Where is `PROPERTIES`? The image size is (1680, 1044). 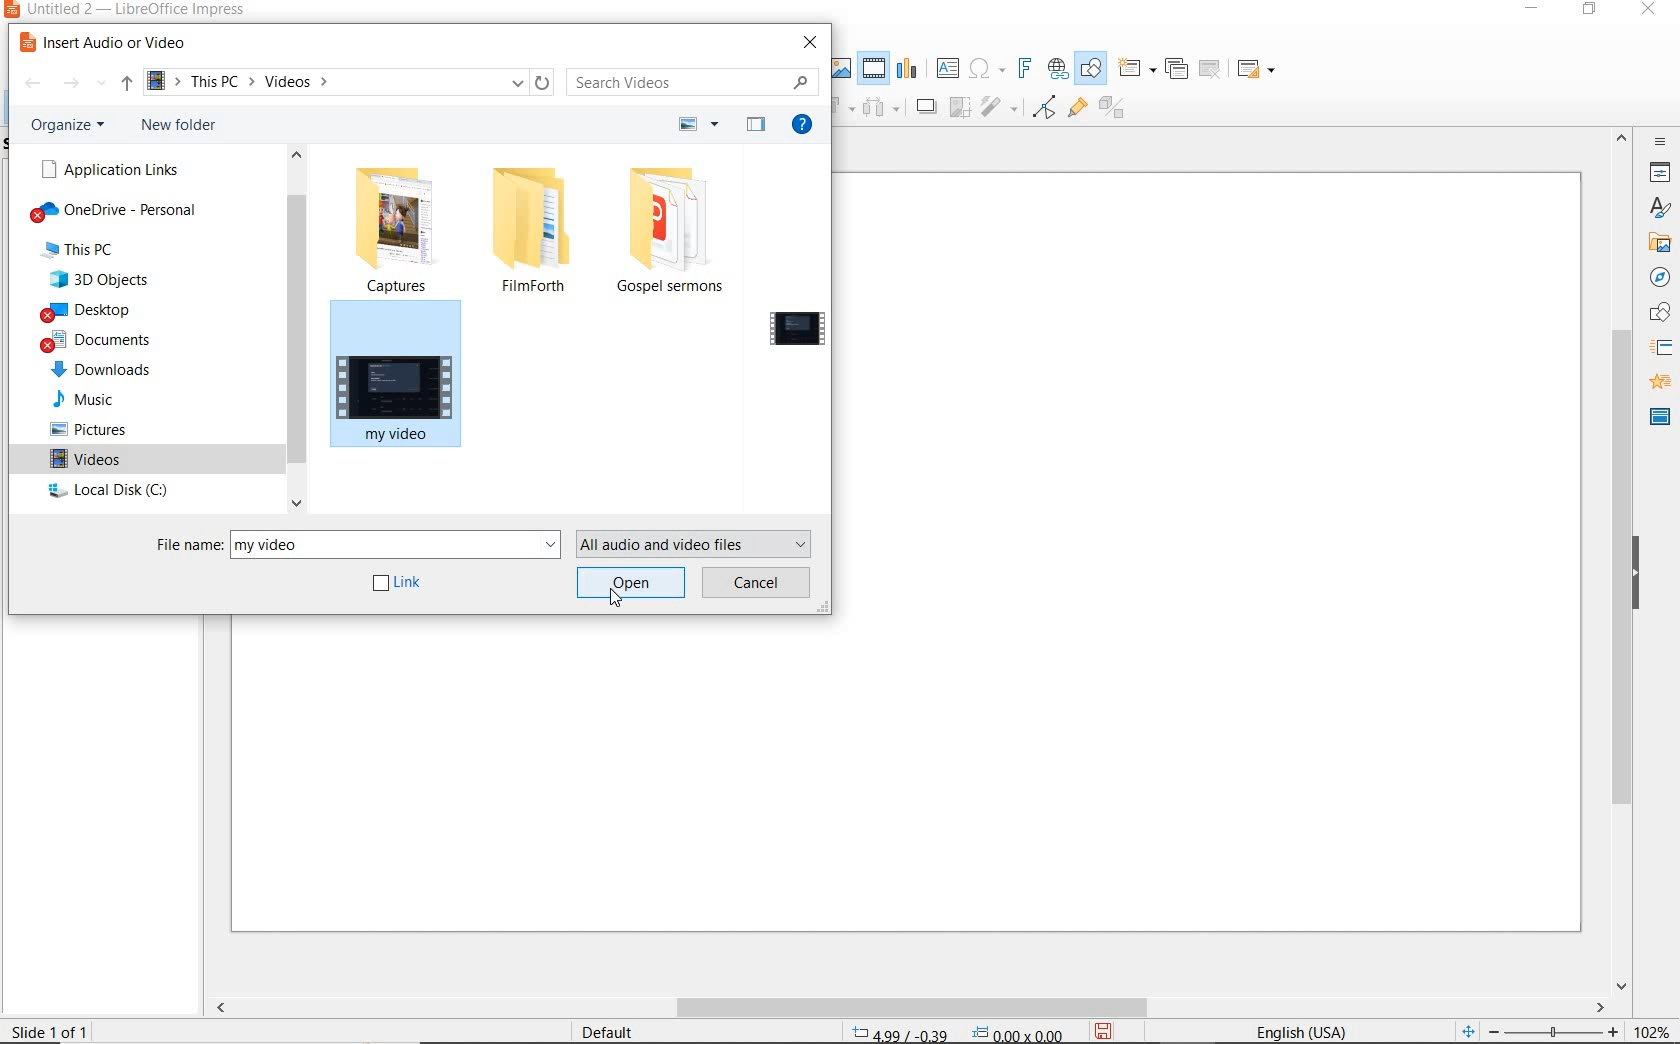 PROPERTIES is located at coordinates (1662, 174).